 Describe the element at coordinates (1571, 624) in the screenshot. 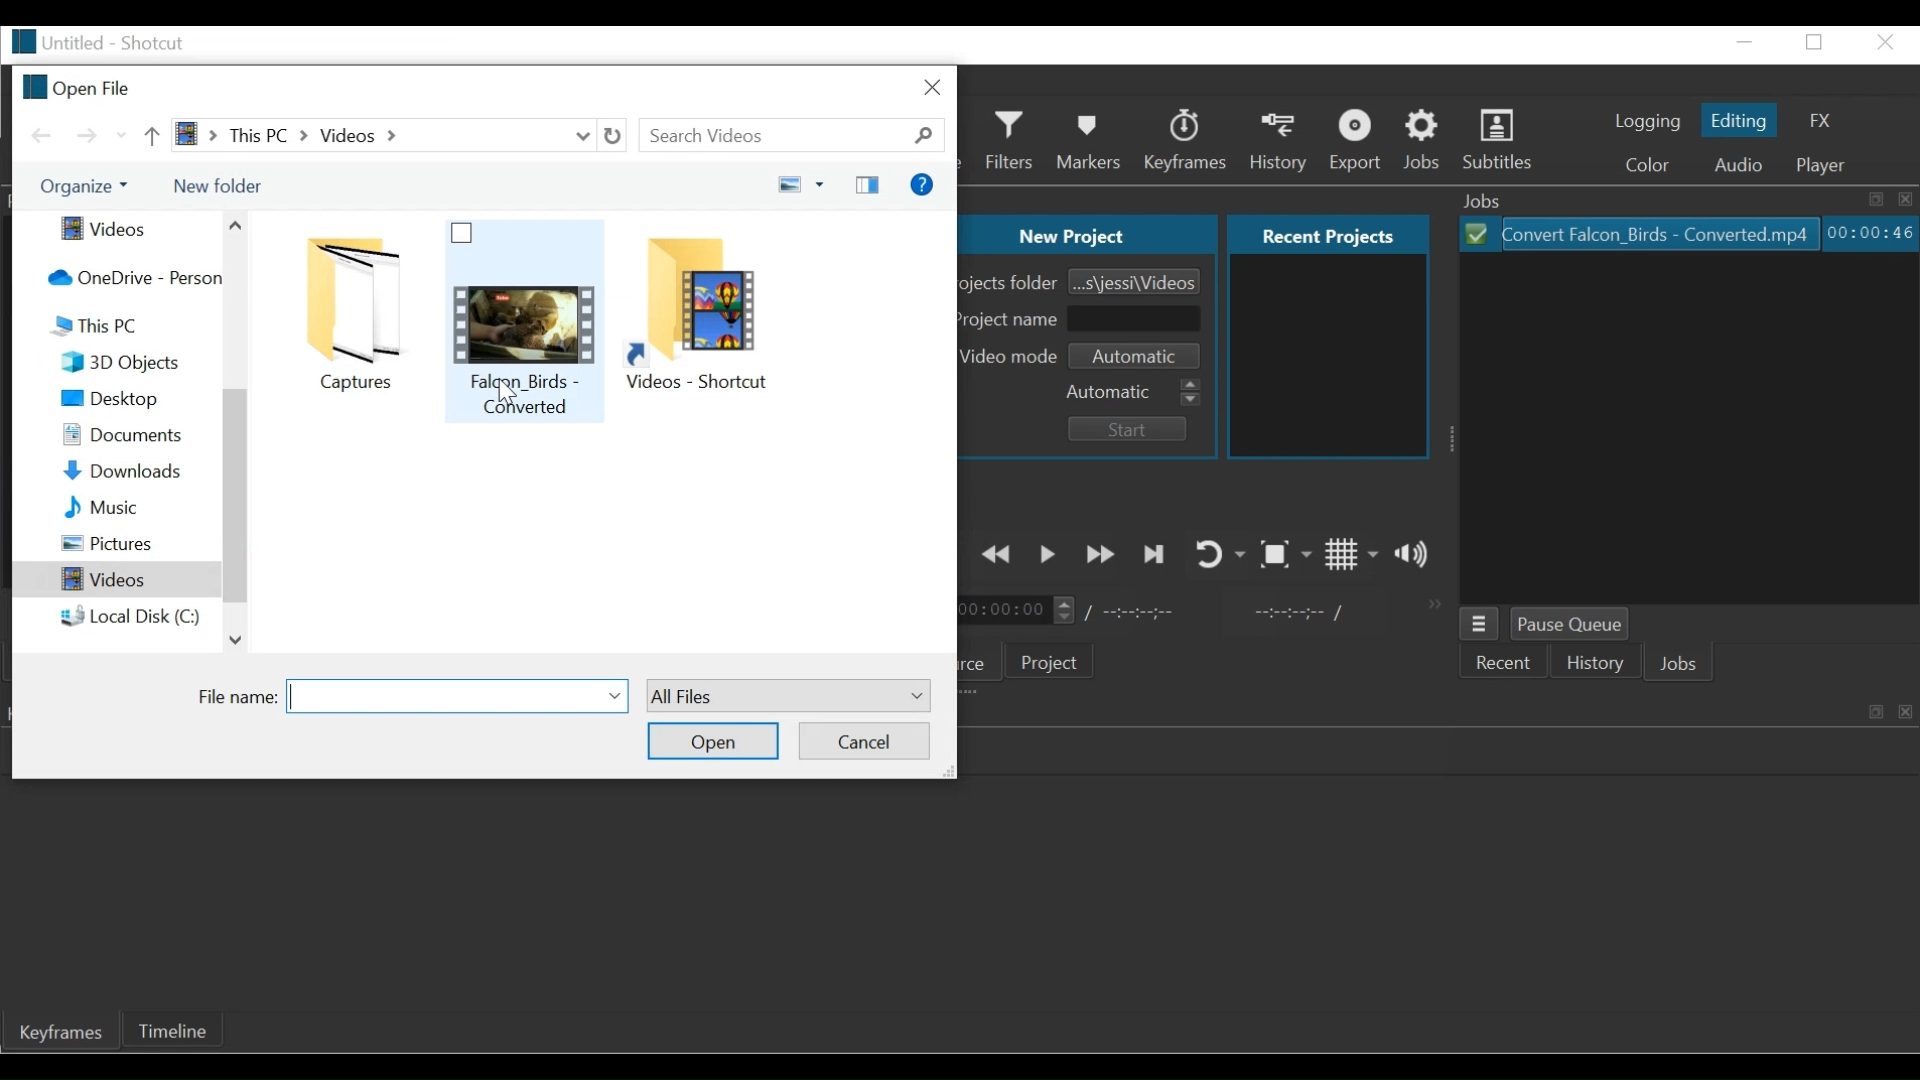

I see `Pause Queue` at that location.